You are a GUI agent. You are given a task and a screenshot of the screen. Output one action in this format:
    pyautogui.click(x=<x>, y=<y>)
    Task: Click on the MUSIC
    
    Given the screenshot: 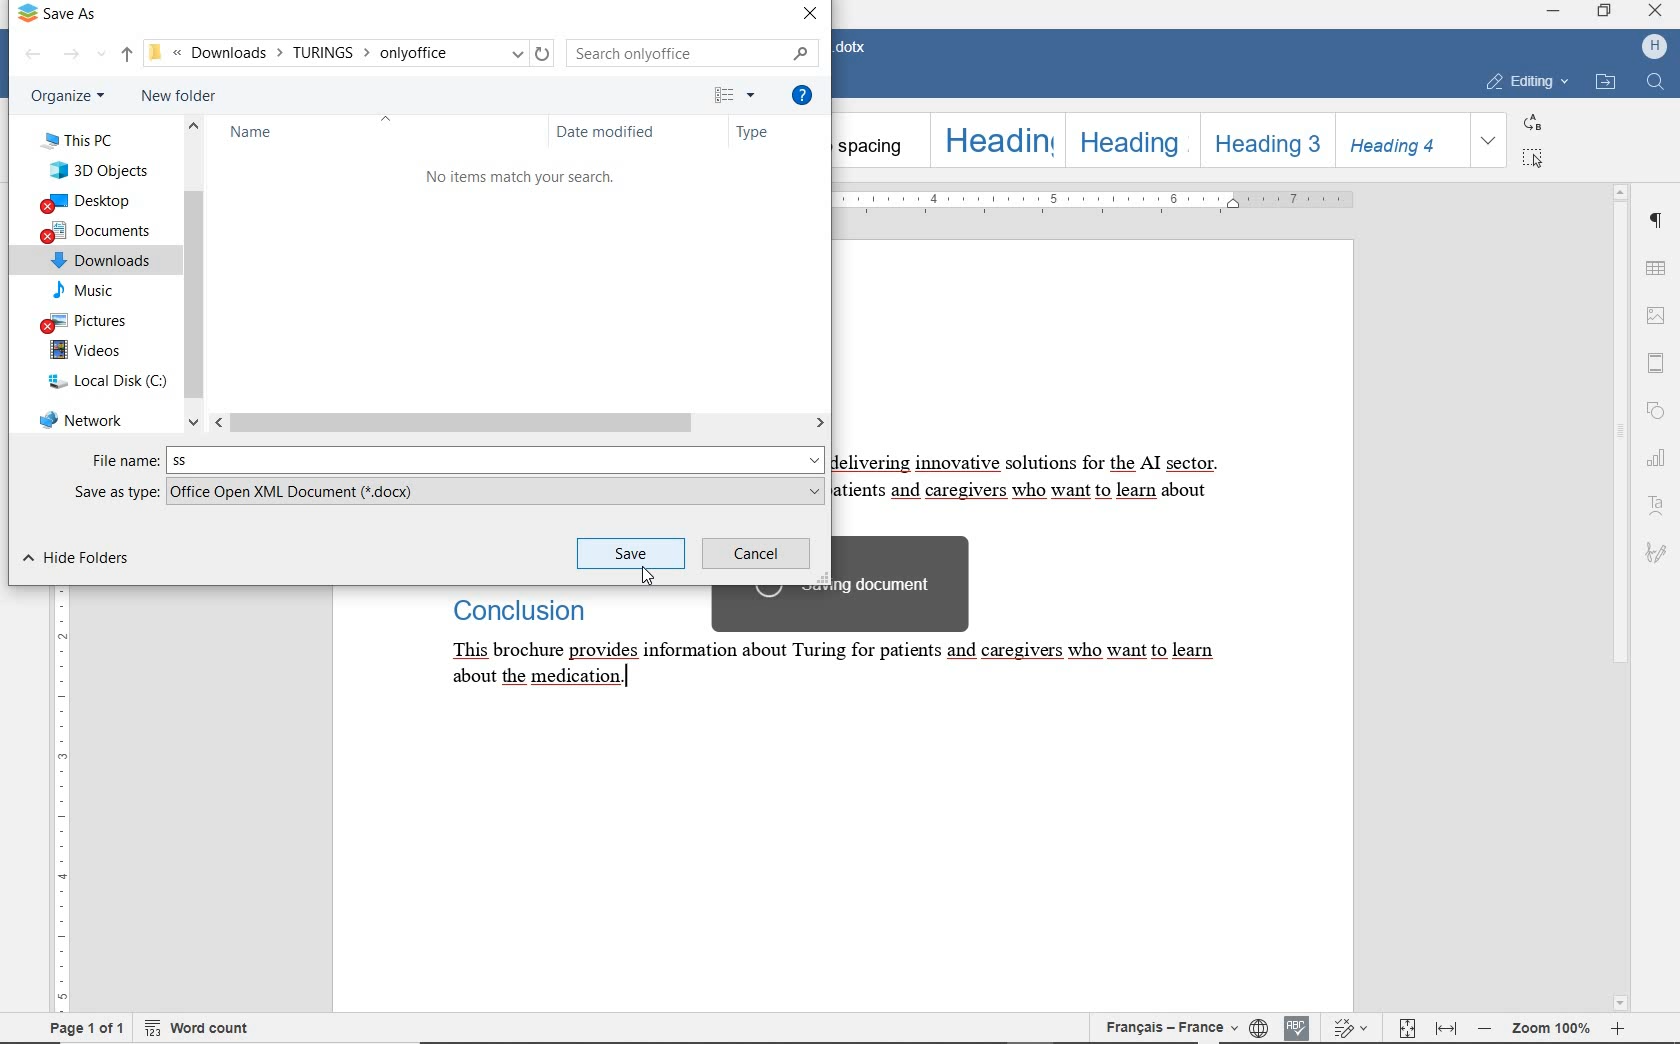 What is the action you would take?
    pyautogui.click(x=96, y=290)
    